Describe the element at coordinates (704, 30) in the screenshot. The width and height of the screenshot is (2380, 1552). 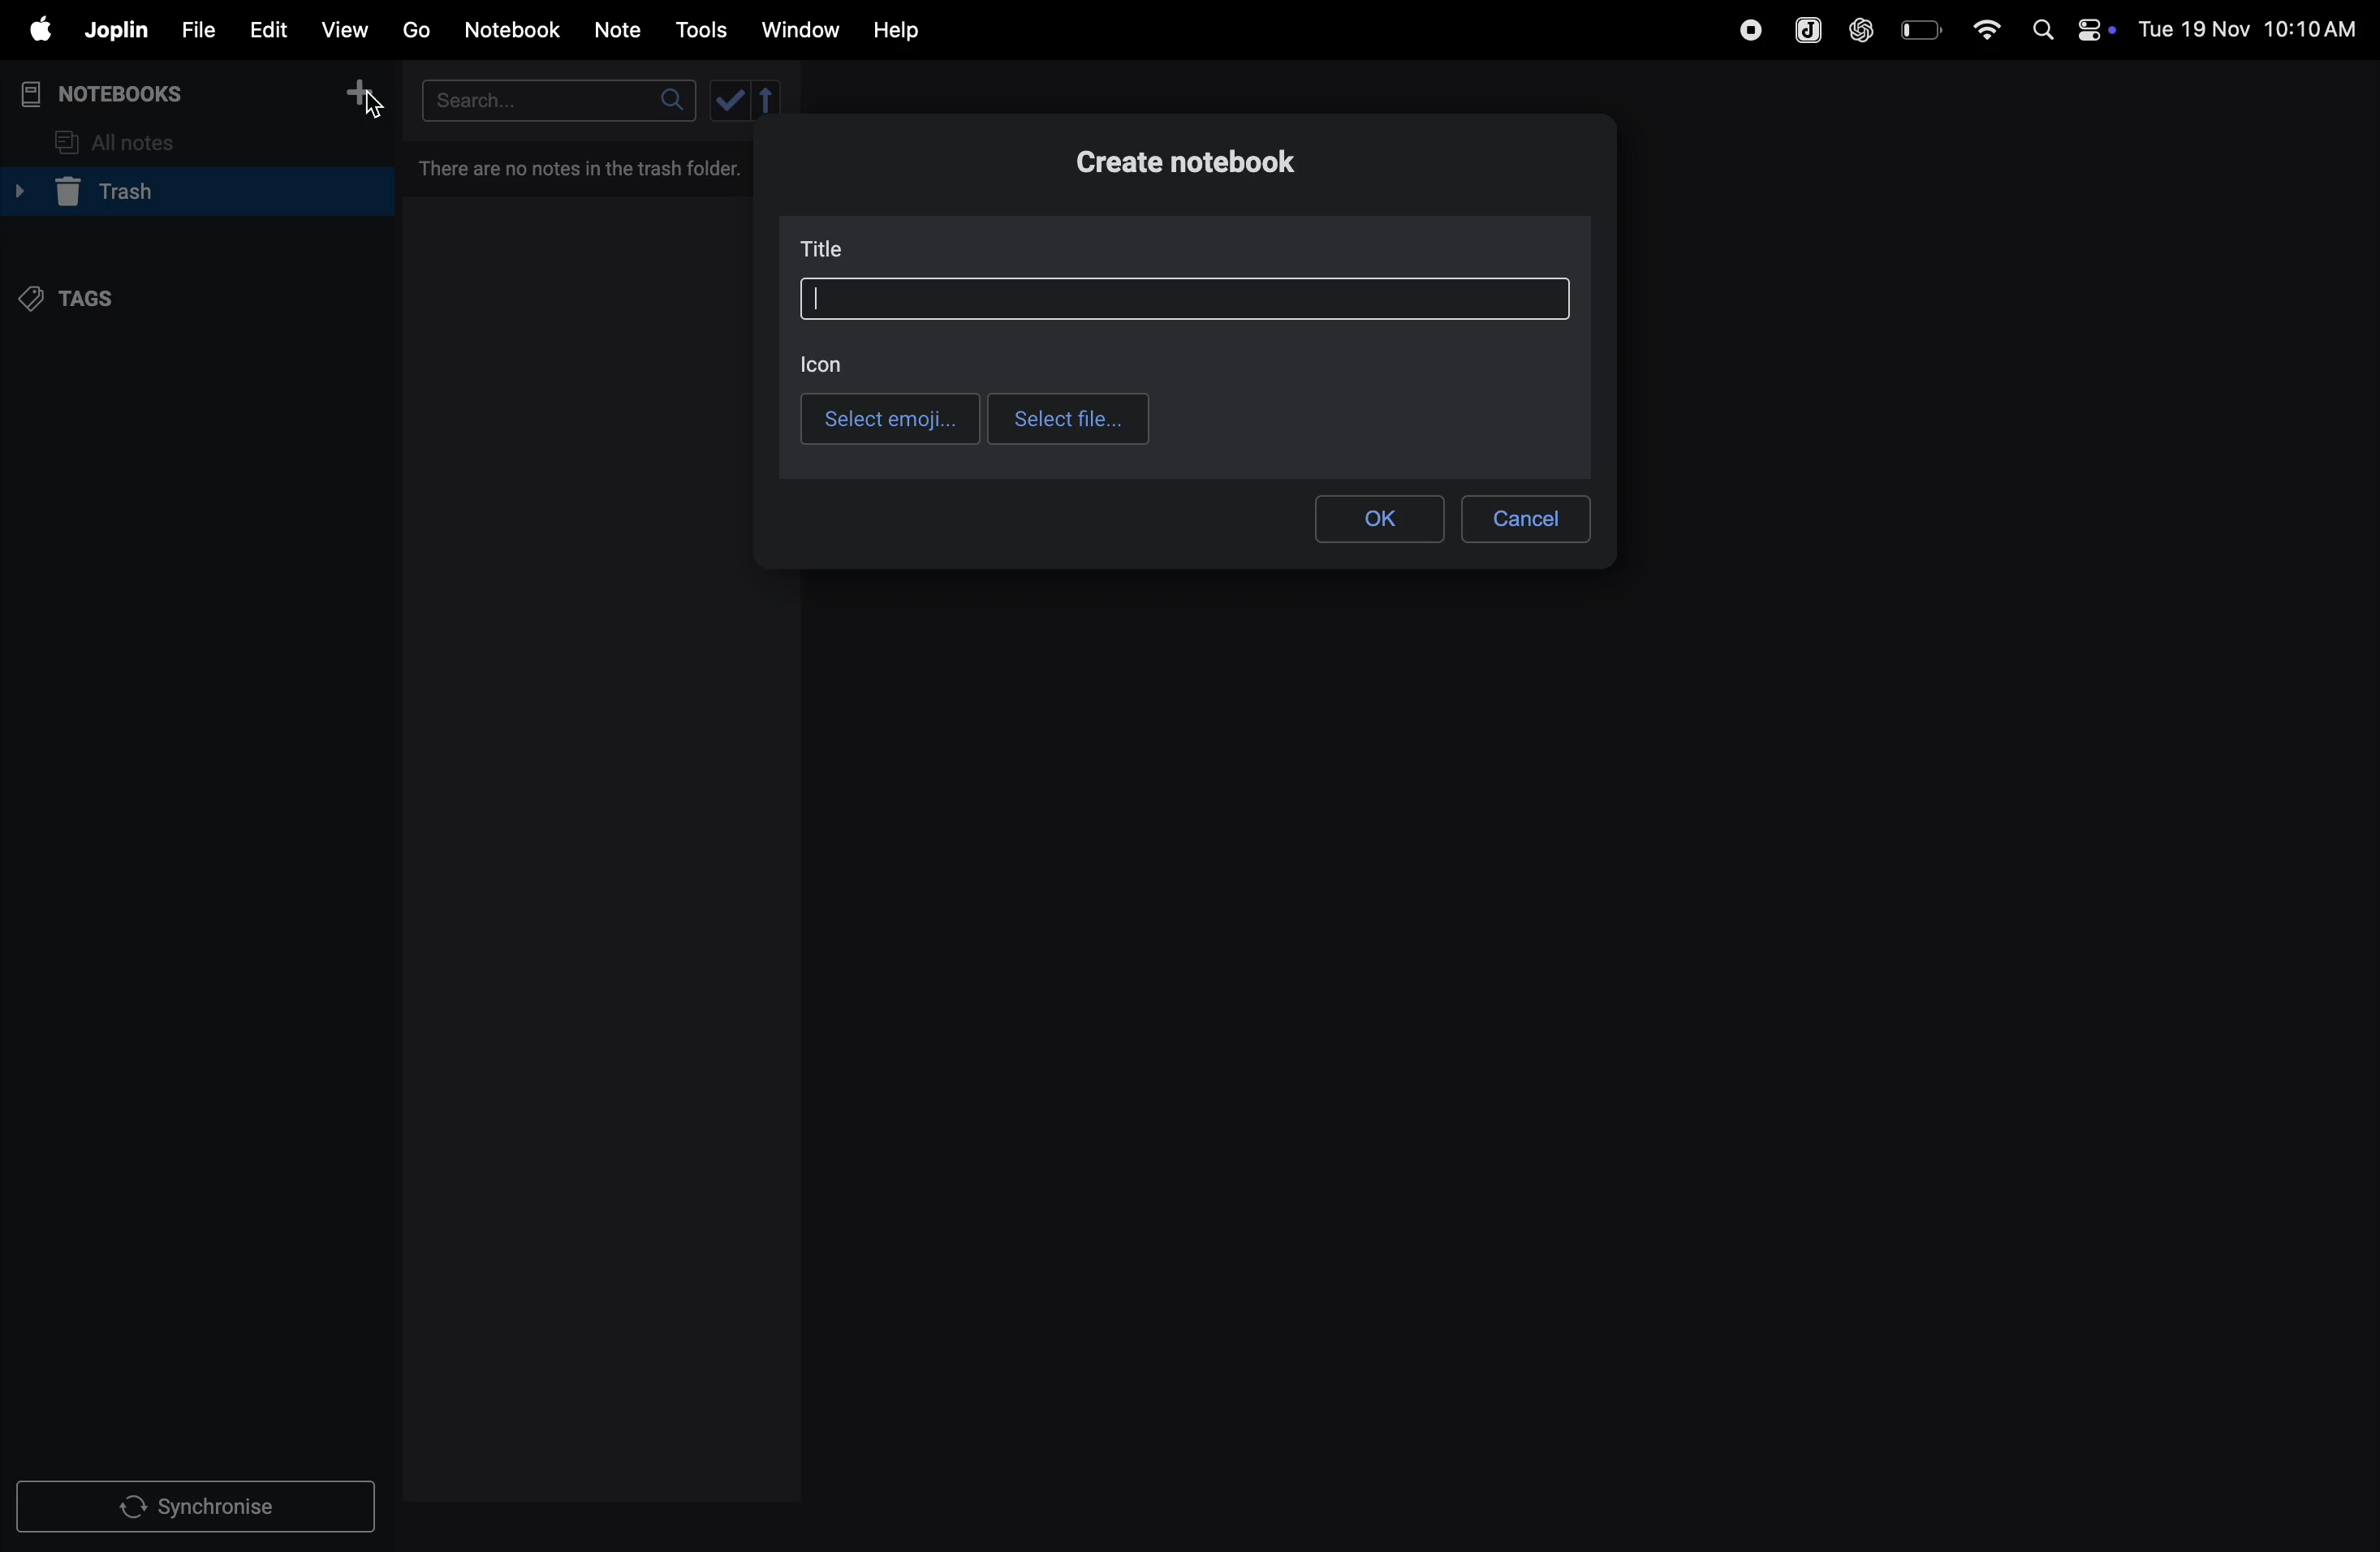
I see `tools` at that location.